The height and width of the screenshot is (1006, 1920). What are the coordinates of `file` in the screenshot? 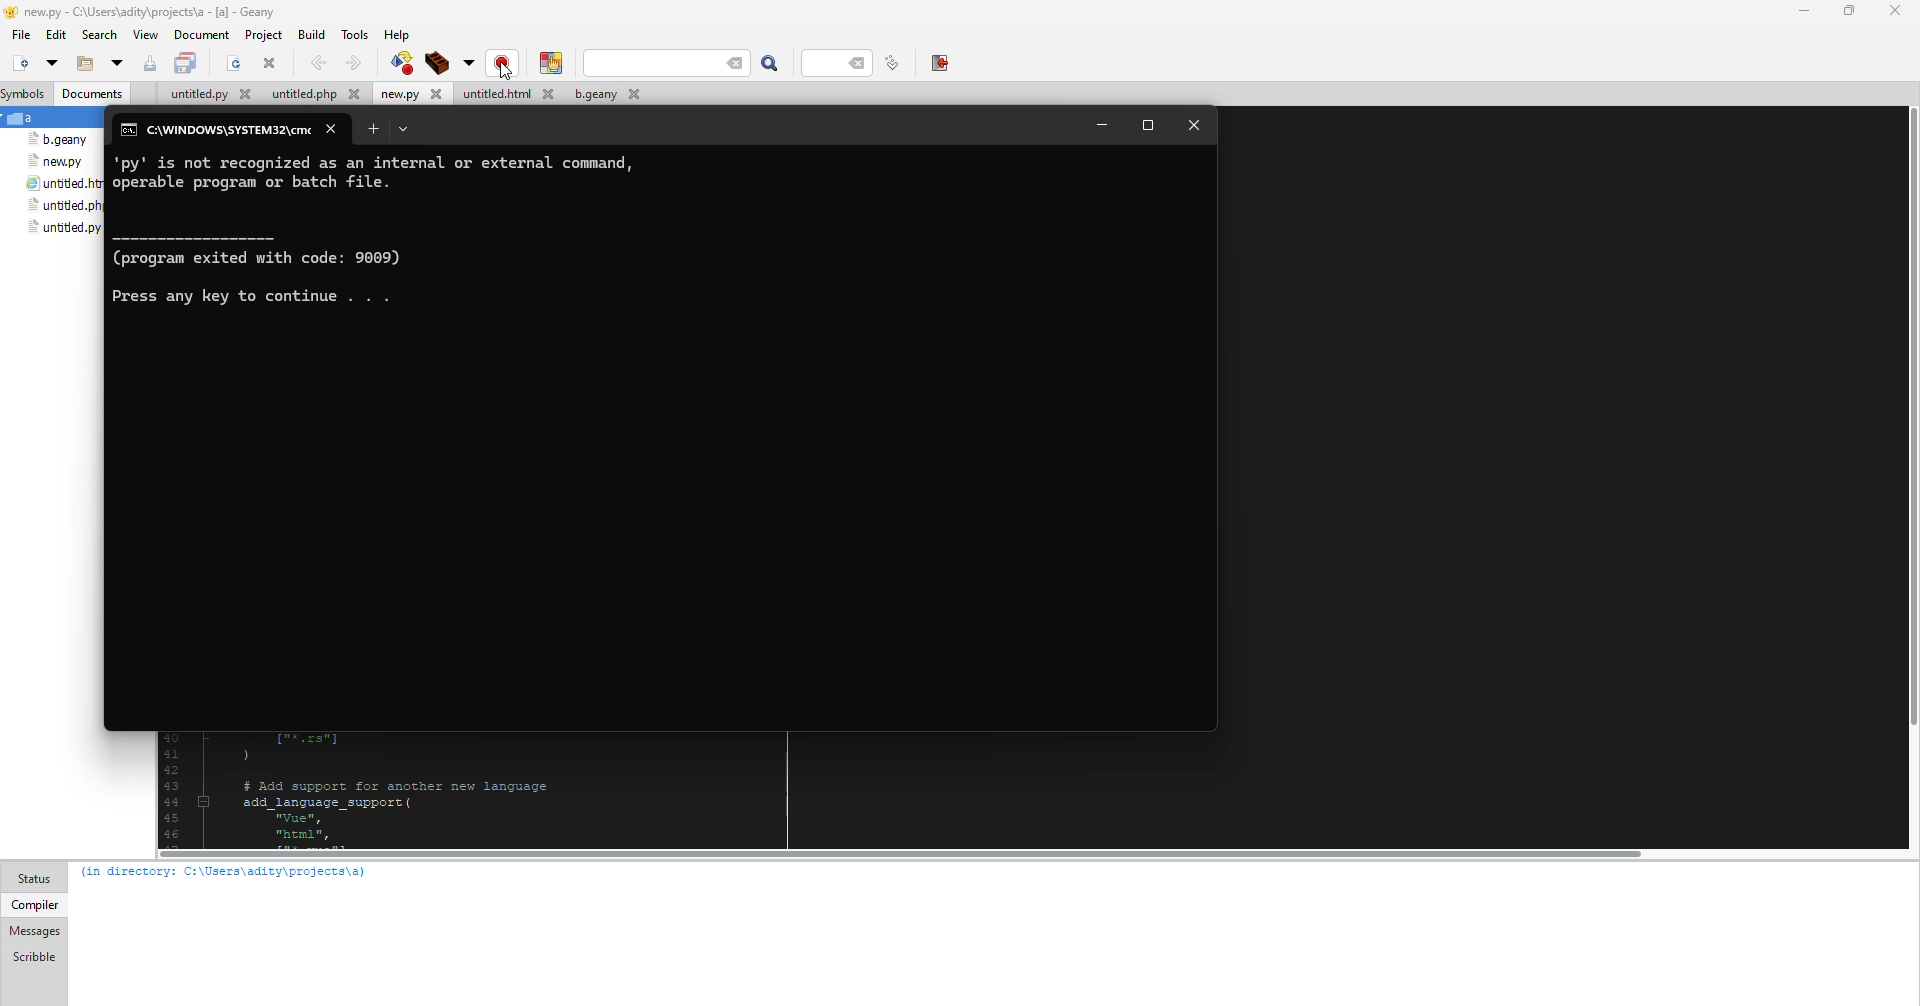 It's located at (61, 205).